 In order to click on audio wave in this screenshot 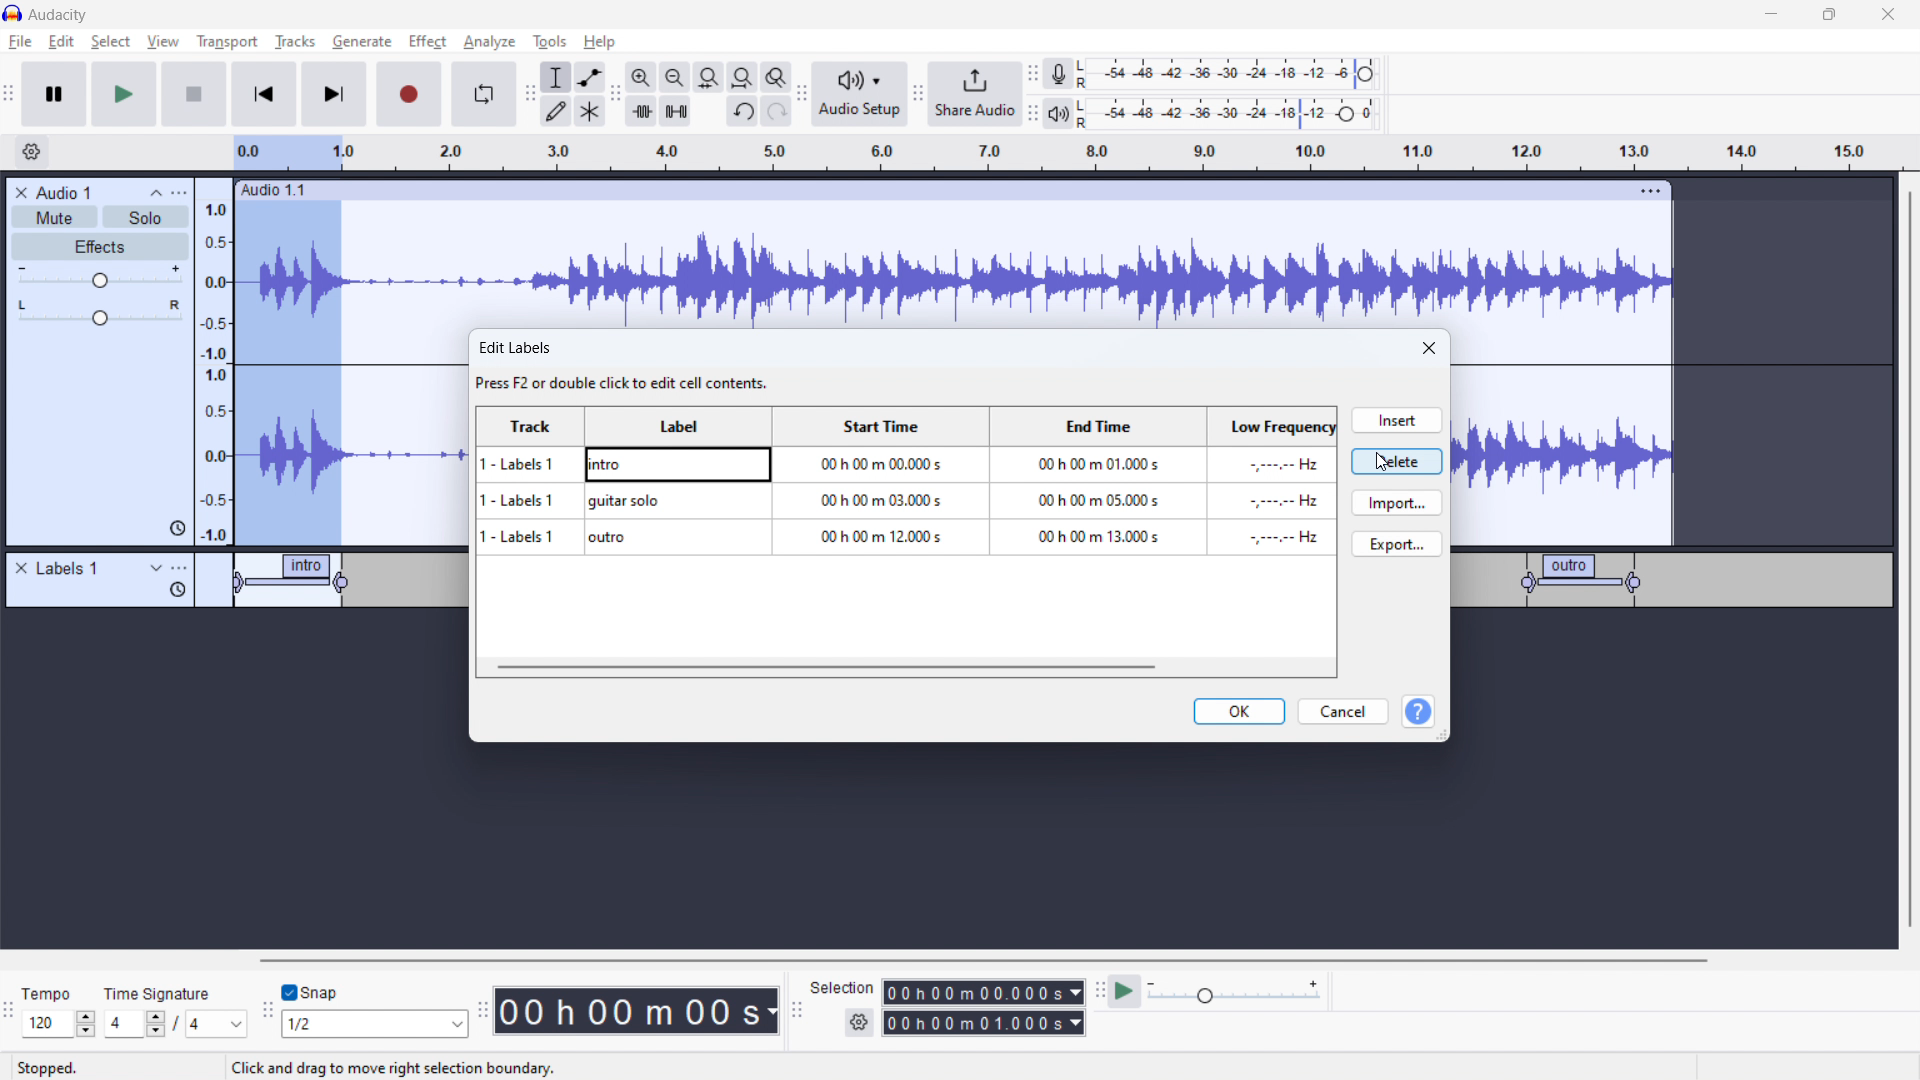, I will do `click(1563, 454)`.